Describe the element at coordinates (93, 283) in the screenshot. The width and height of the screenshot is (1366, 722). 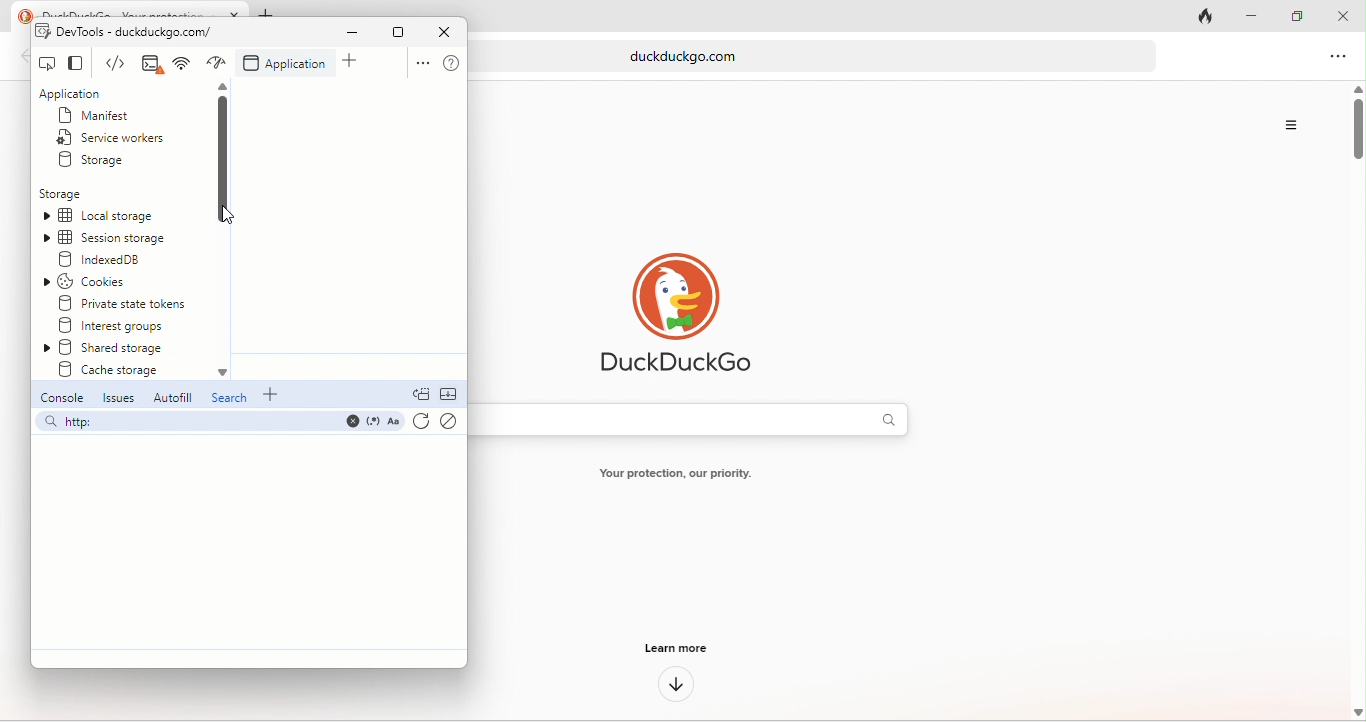
I see `cookies` at that location.